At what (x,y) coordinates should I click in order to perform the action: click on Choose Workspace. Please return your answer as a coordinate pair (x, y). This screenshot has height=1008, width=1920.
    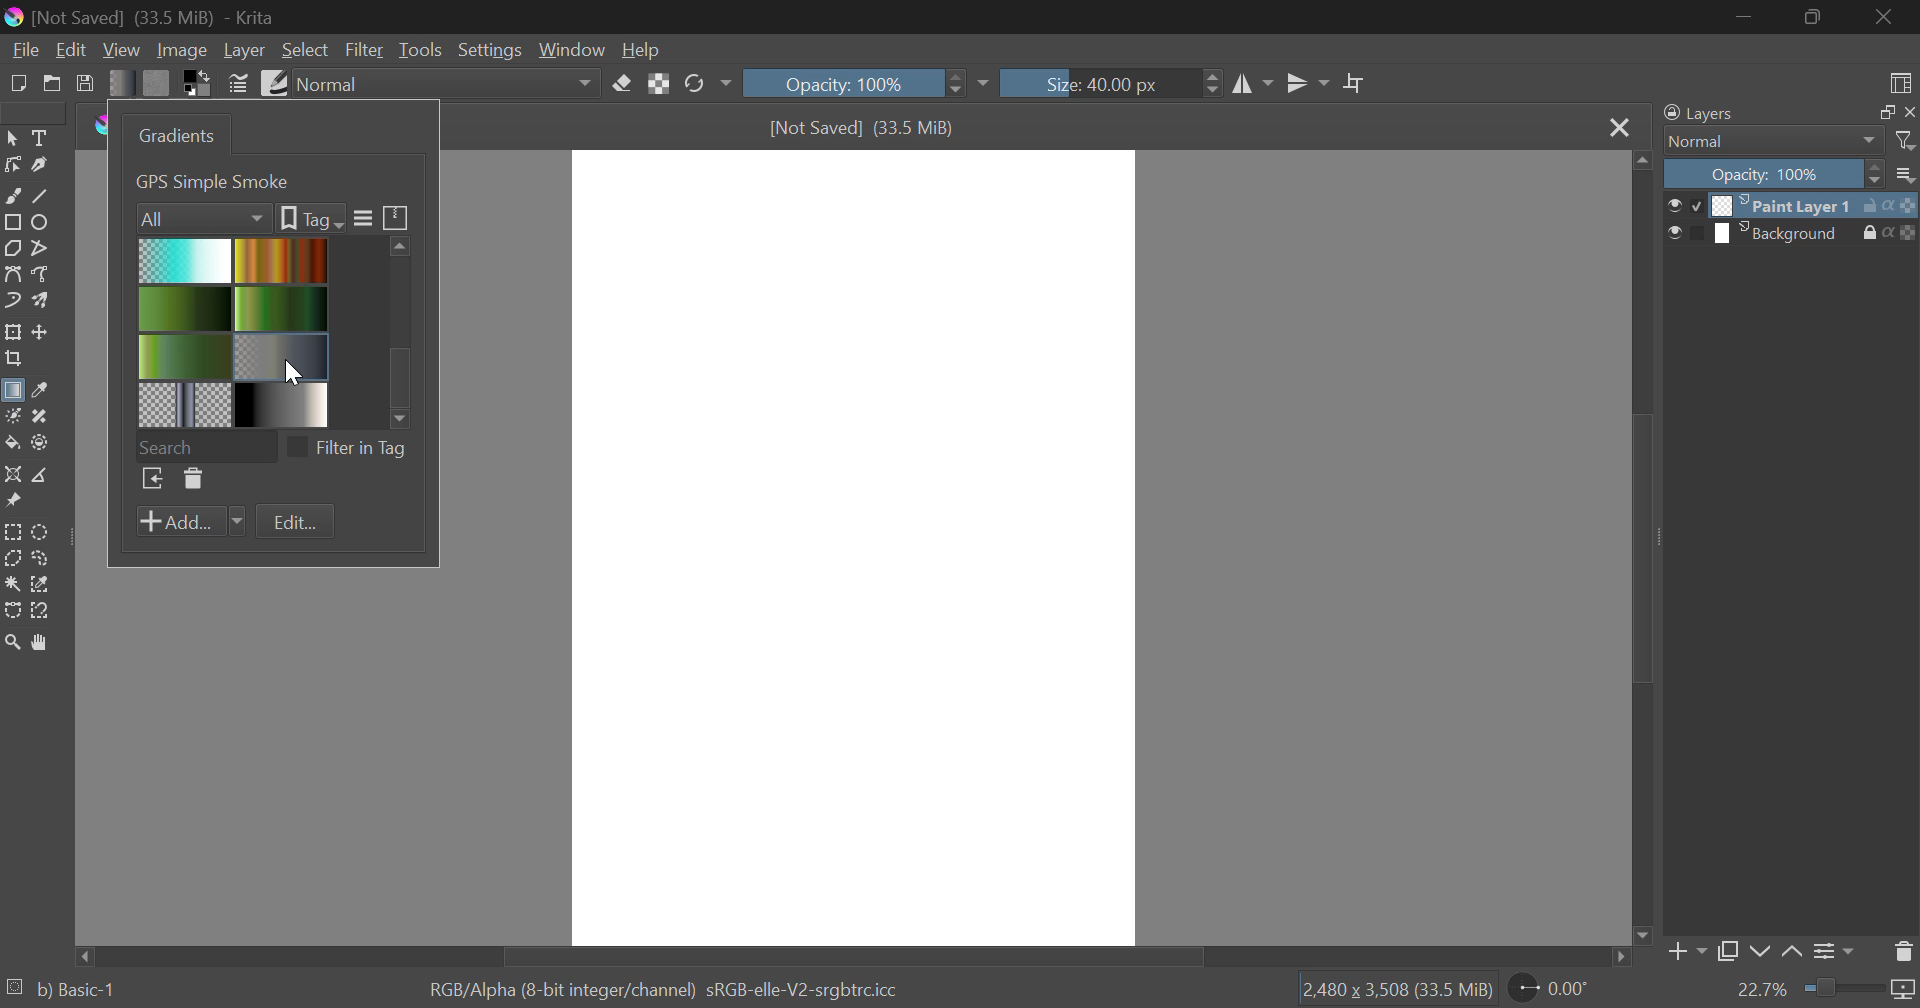
    Looking at the image, I should click on (1897, 79).